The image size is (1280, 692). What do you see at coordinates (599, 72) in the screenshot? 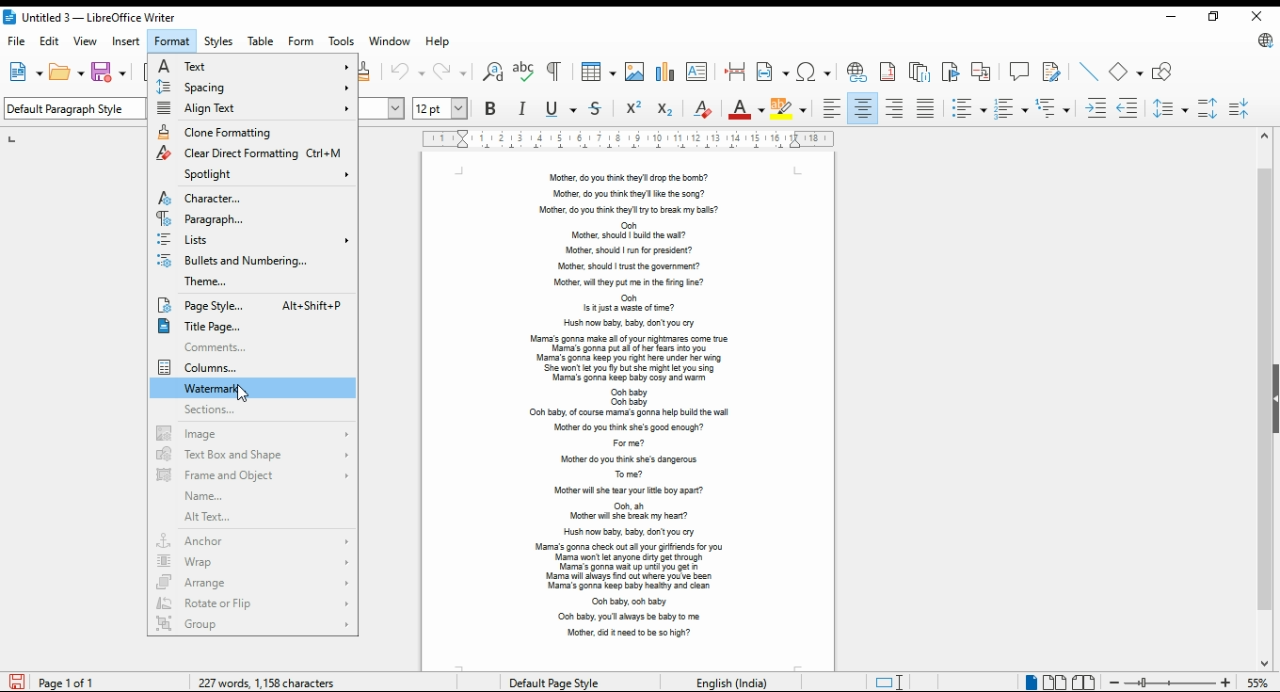
I see `insert tables` at bounding box center [599, 72].